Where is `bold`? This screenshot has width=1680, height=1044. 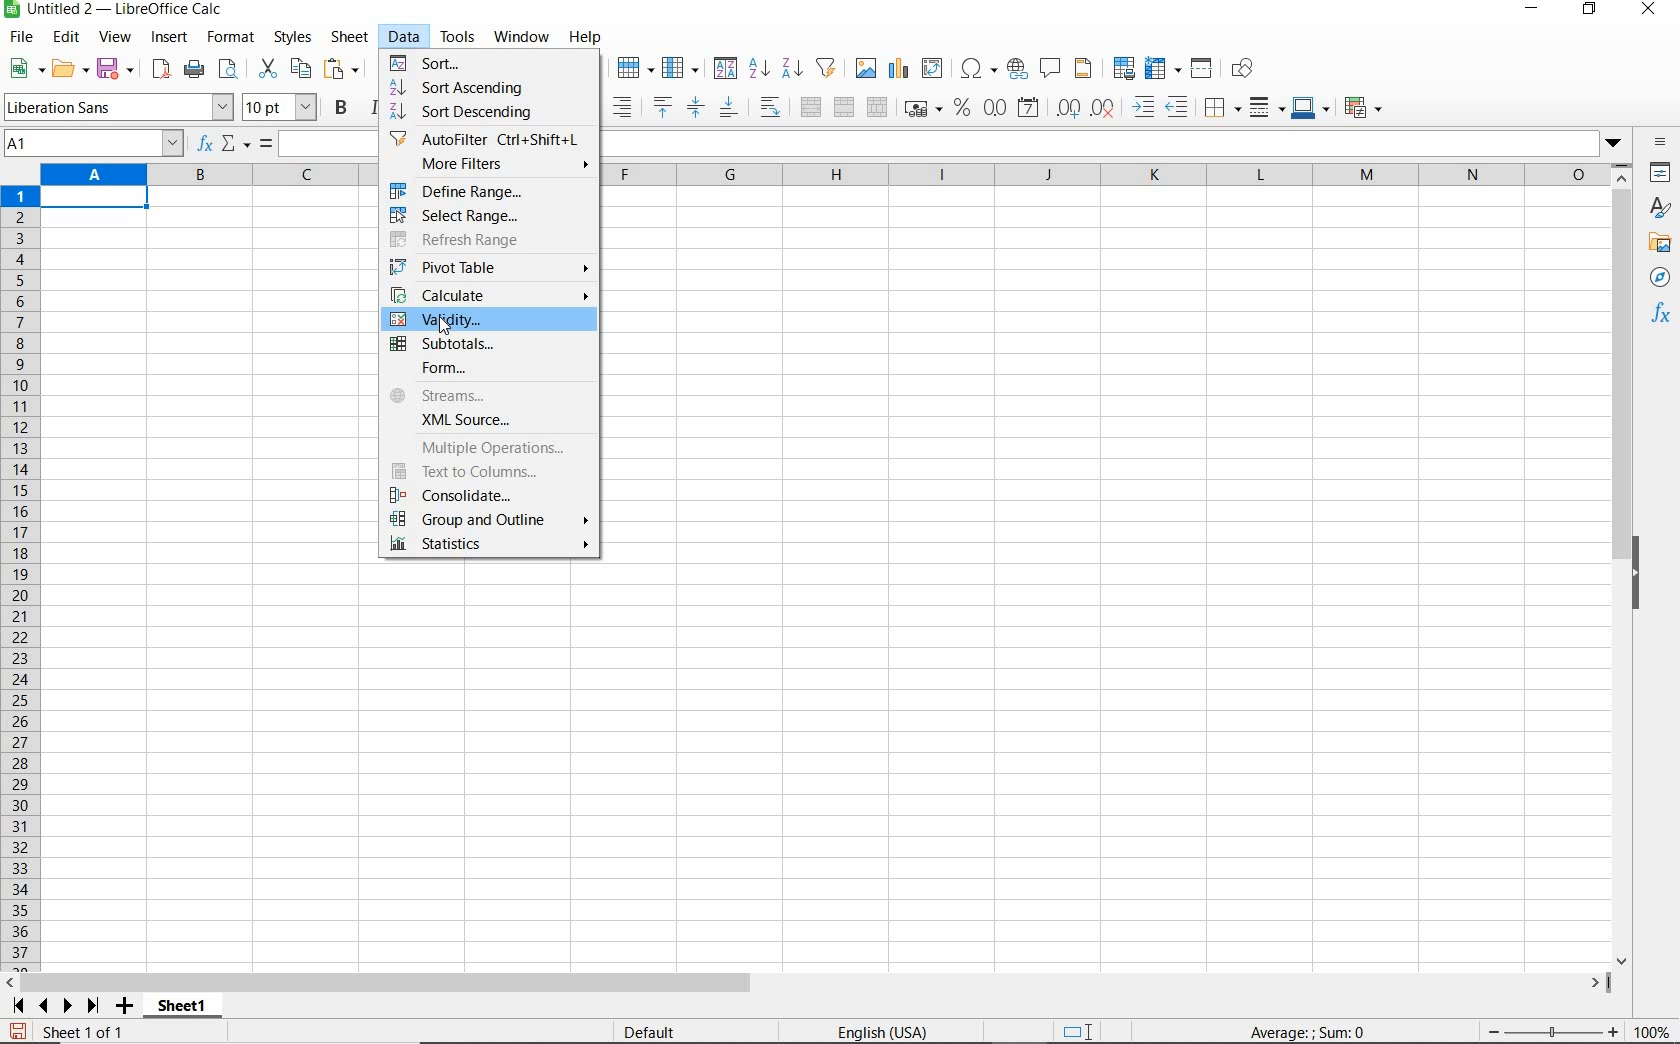 bold is located at coordinates (343, 107).